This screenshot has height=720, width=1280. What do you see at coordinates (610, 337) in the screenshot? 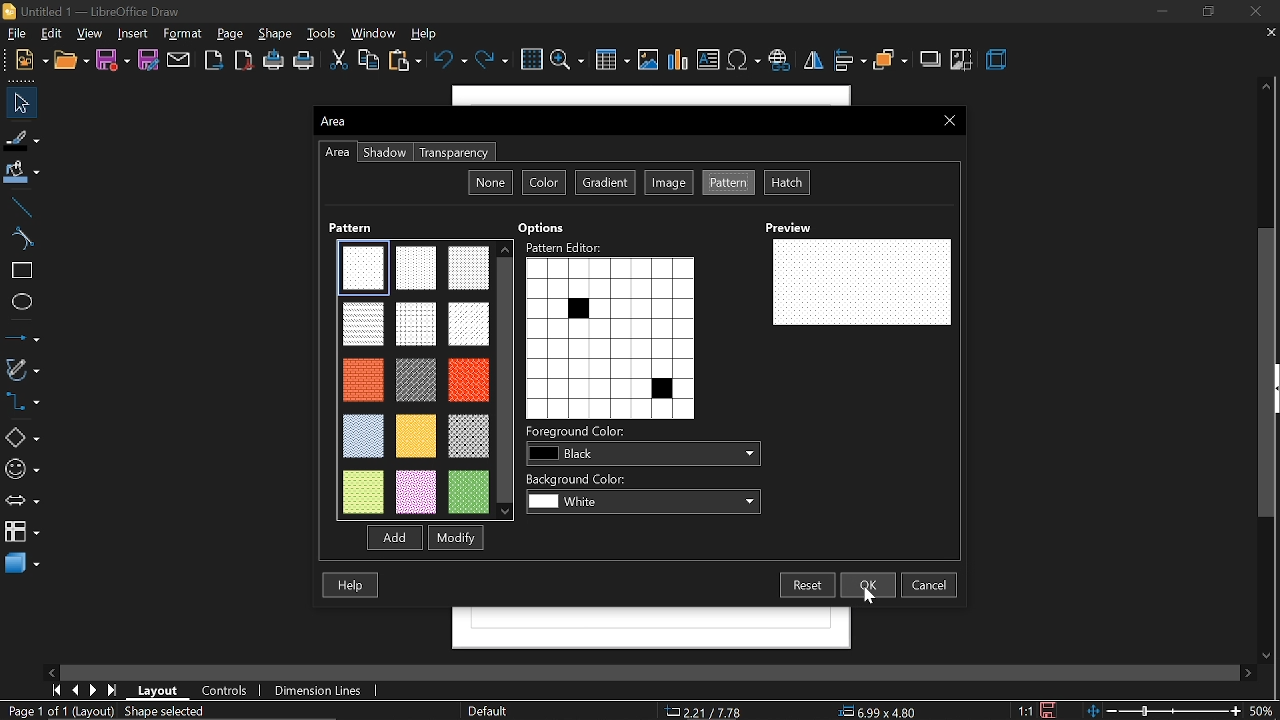
I see `pattern editor` at bounding box center [610, 337].